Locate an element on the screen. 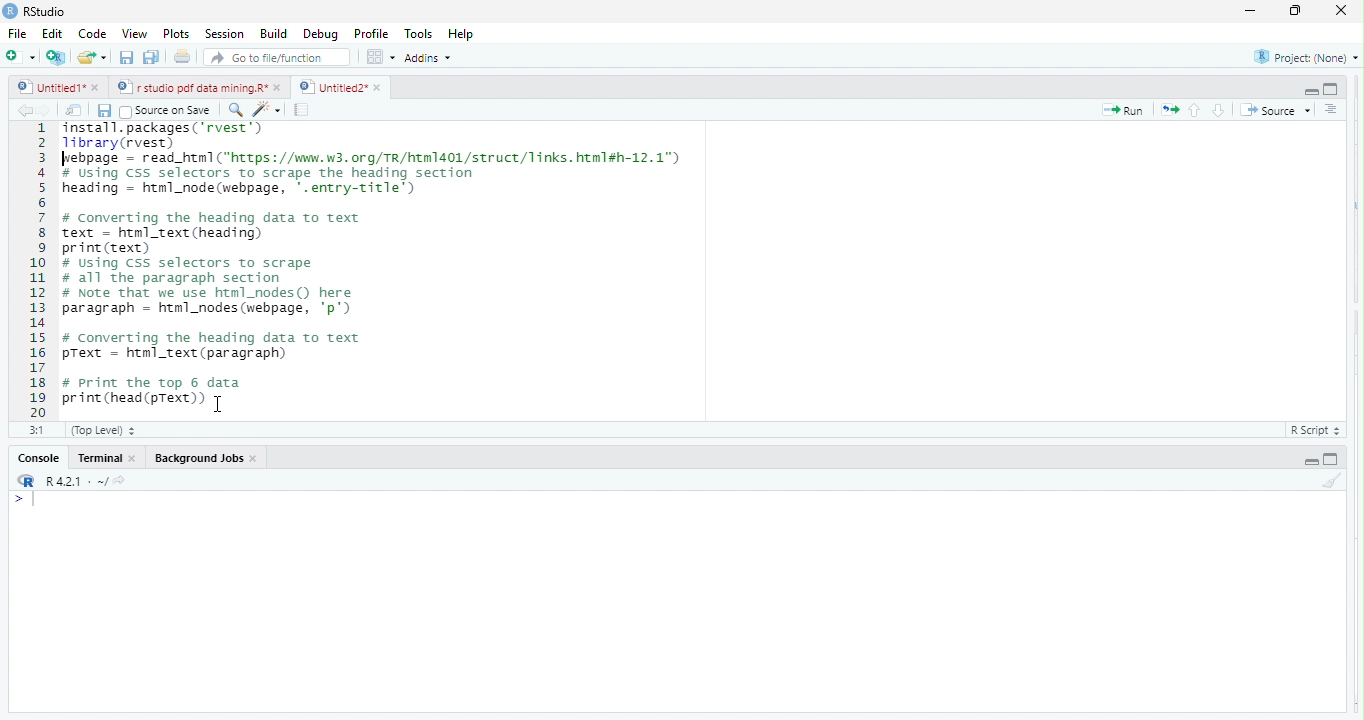  Addins  is located at coordinates (432, 57).